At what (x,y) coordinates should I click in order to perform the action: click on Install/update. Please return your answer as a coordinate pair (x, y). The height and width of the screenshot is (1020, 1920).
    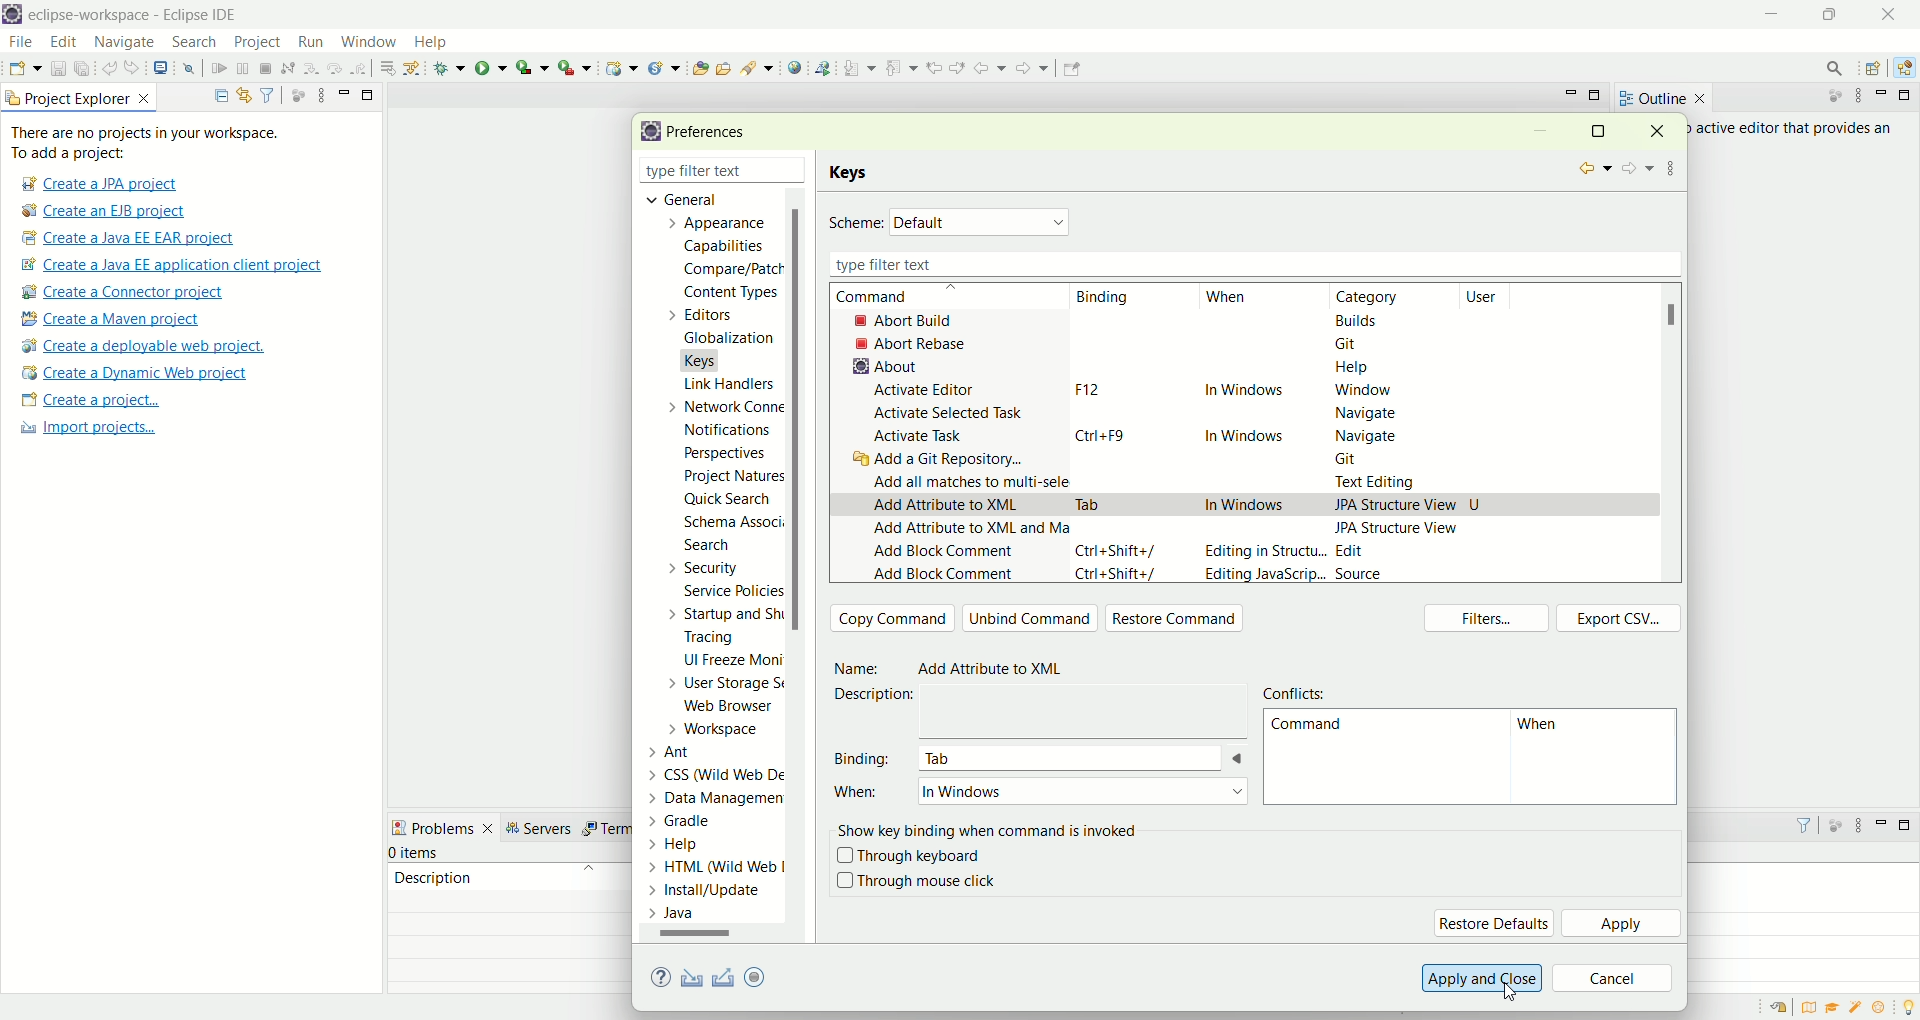
    Looking at the image, I should click on (708, 893).